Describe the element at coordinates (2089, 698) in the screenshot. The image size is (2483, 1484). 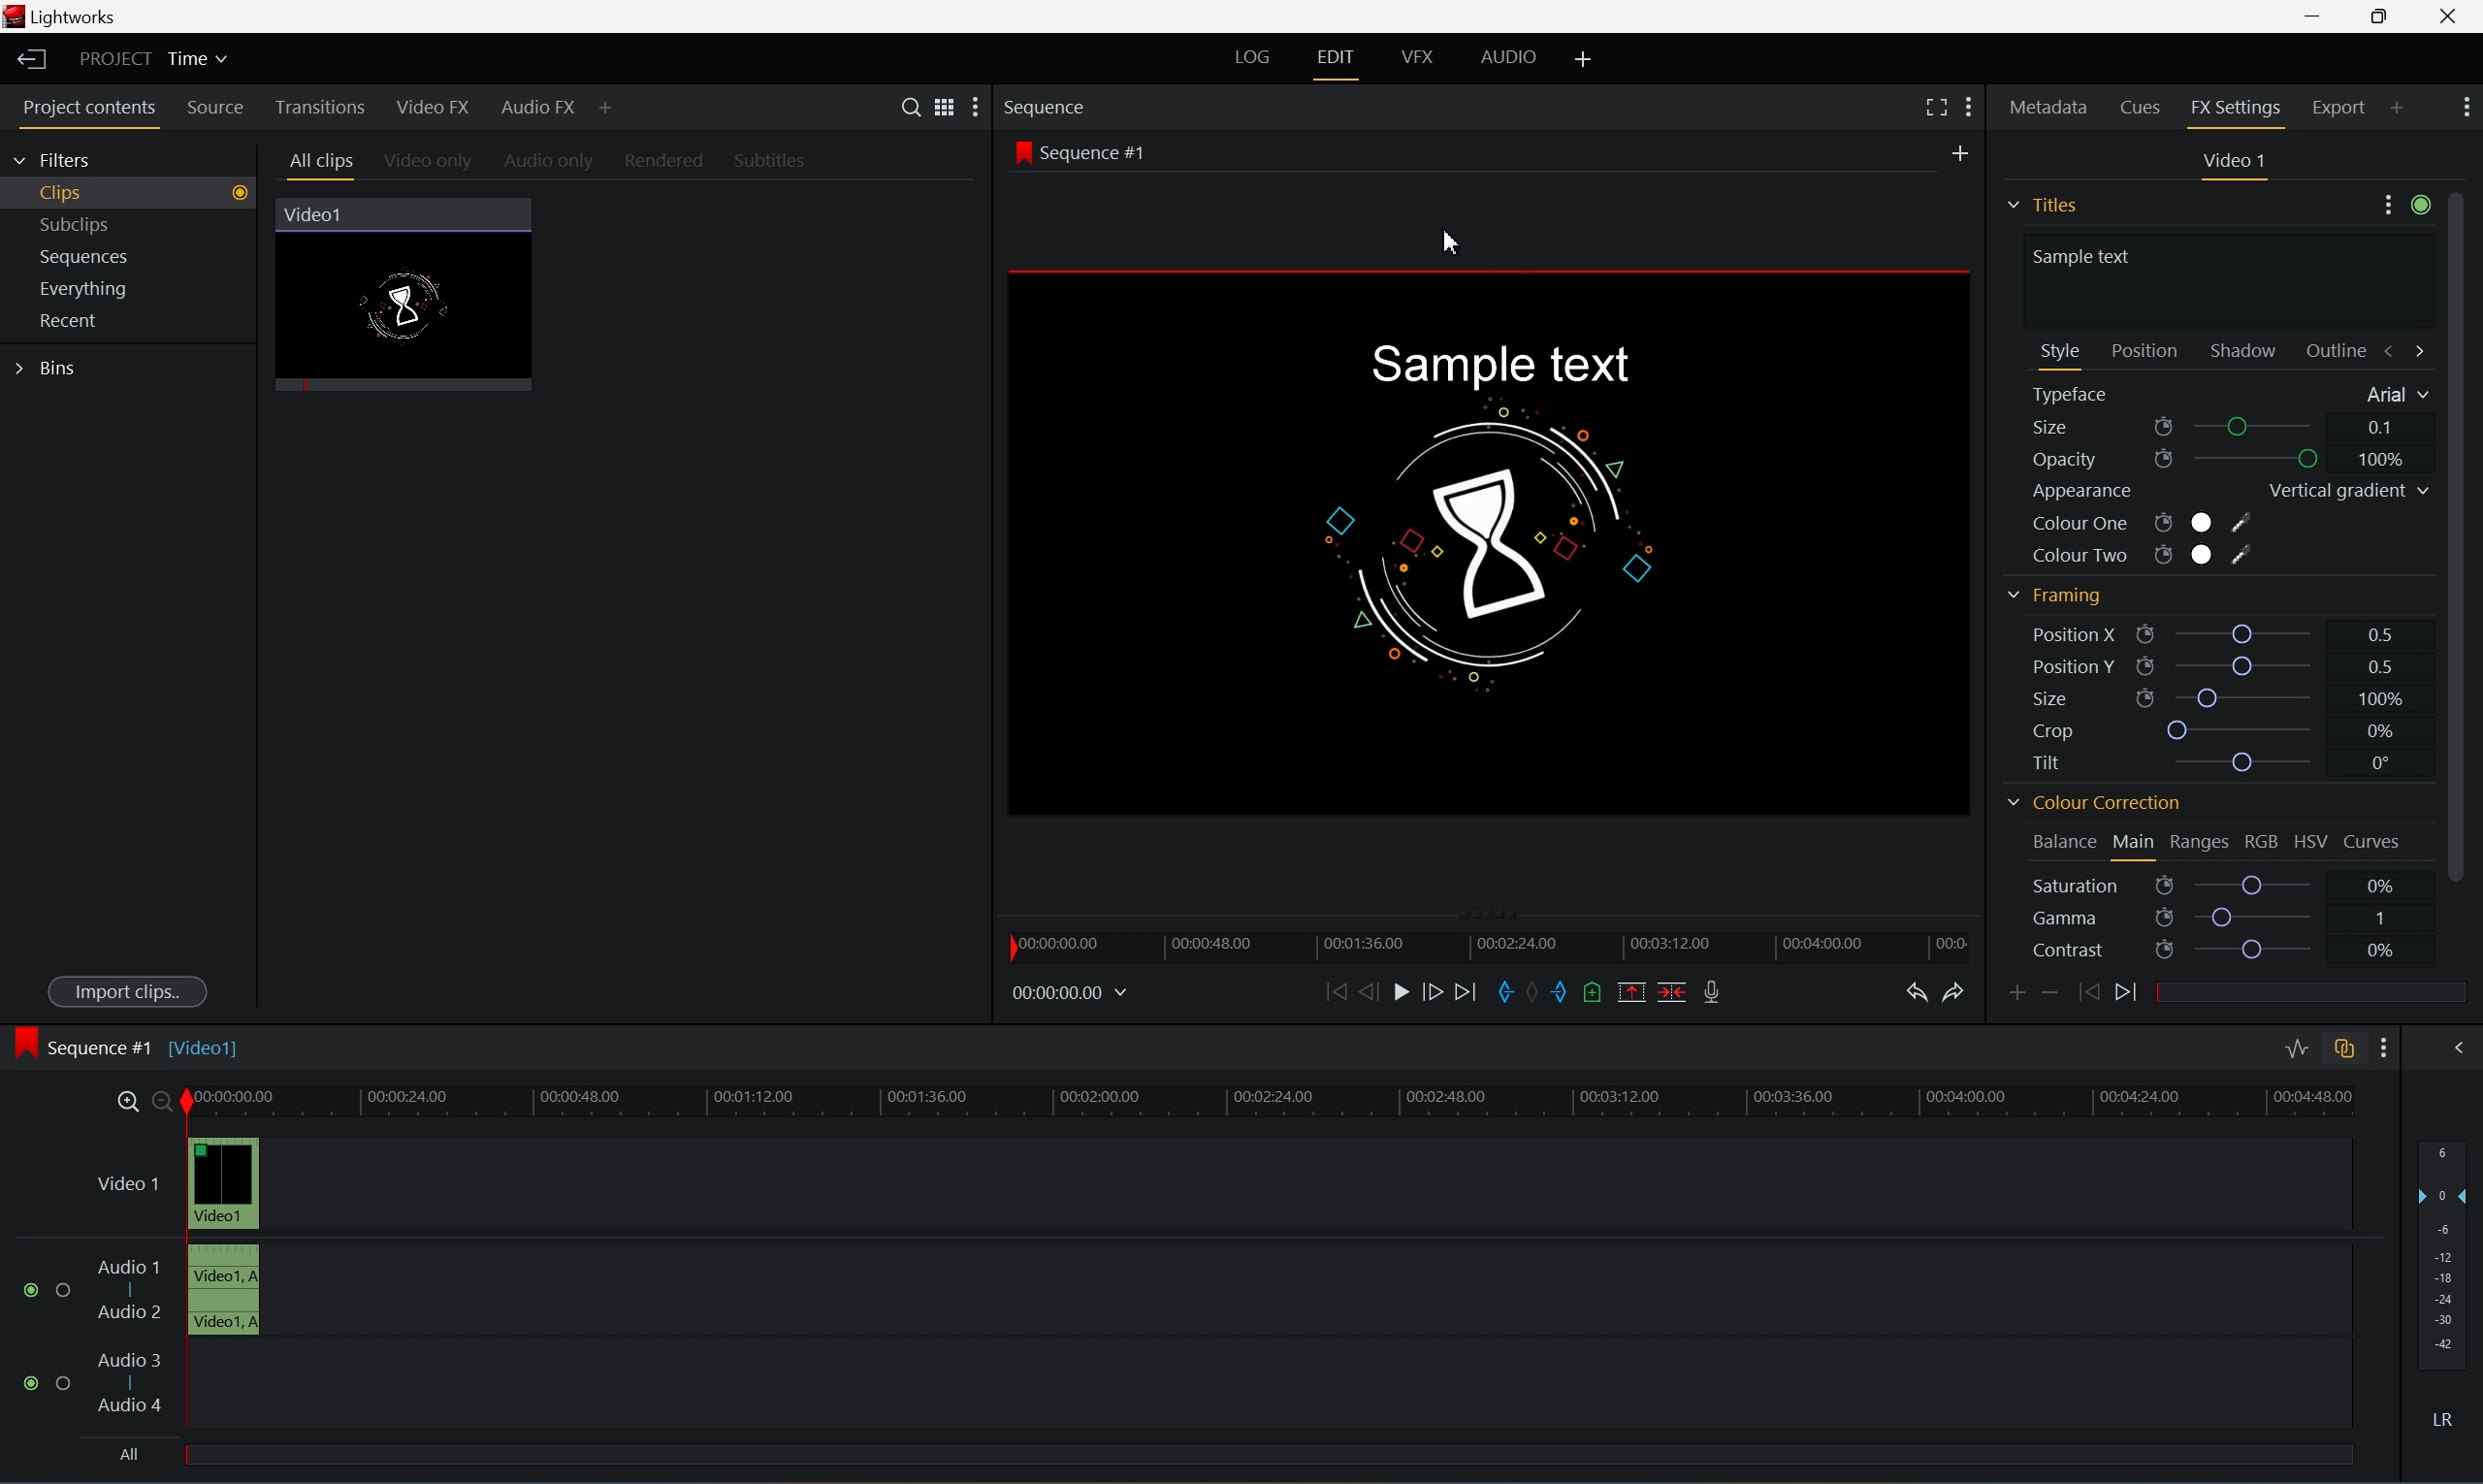
I see `size` at that location.